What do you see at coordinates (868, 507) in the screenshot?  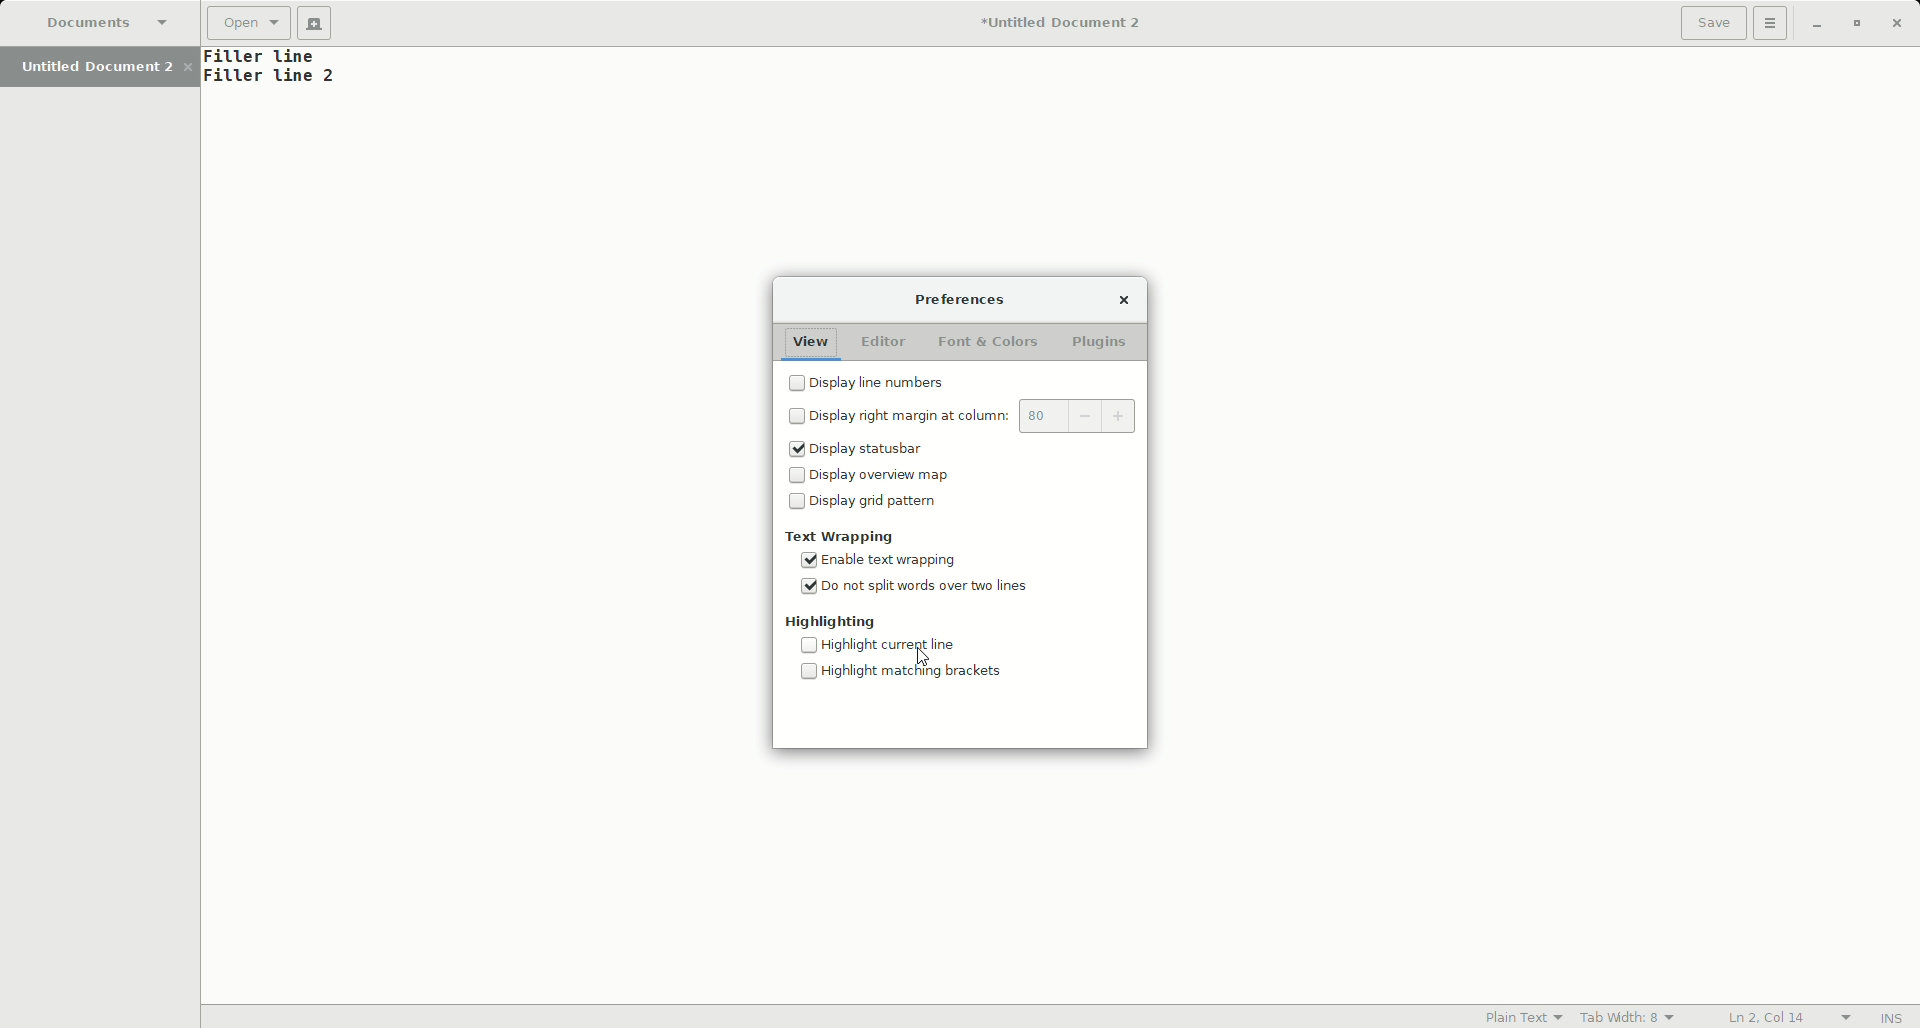 I see `Display grid pattern` at bounding box center [868, 507].